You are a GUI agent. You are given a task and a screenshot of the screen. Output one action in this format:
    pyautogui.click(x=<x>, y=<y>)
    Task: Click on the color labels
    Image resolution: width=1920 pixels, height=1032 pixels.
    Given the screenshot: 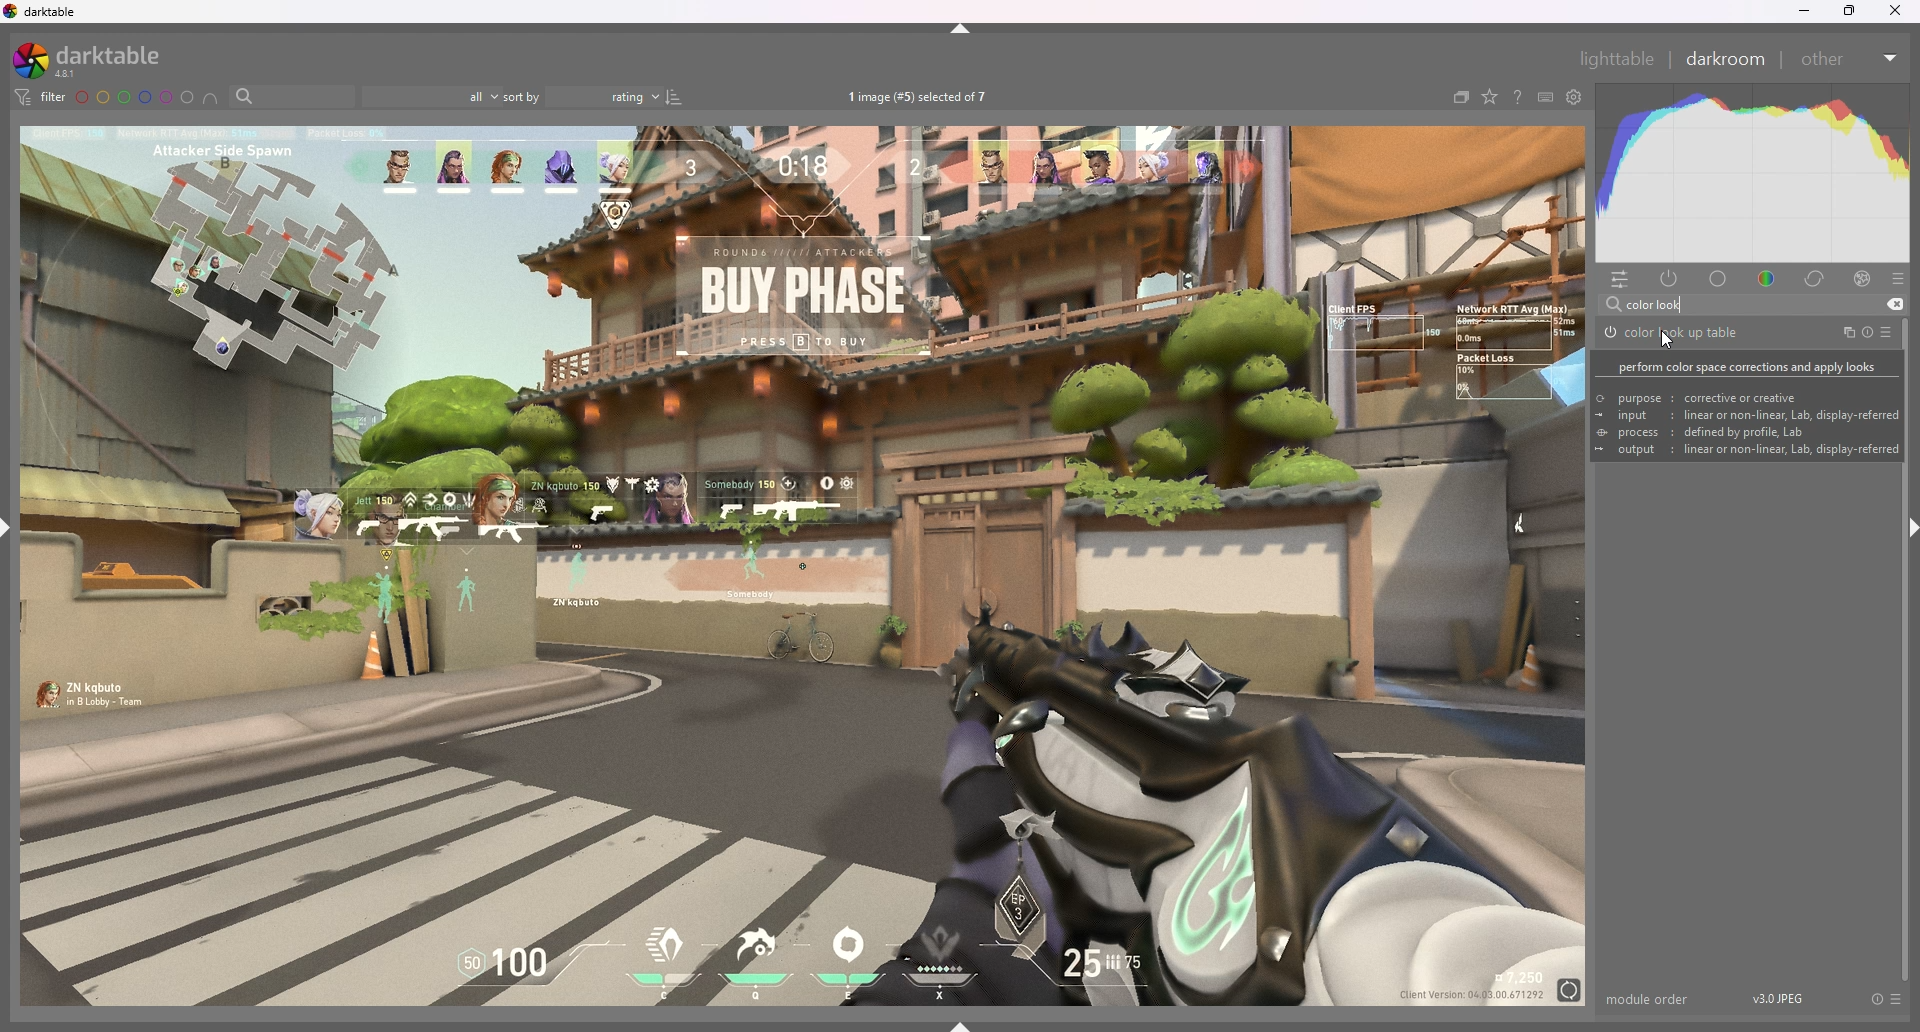 What is the action you would take?
    pyautogui.click(x=133, y=96)
    